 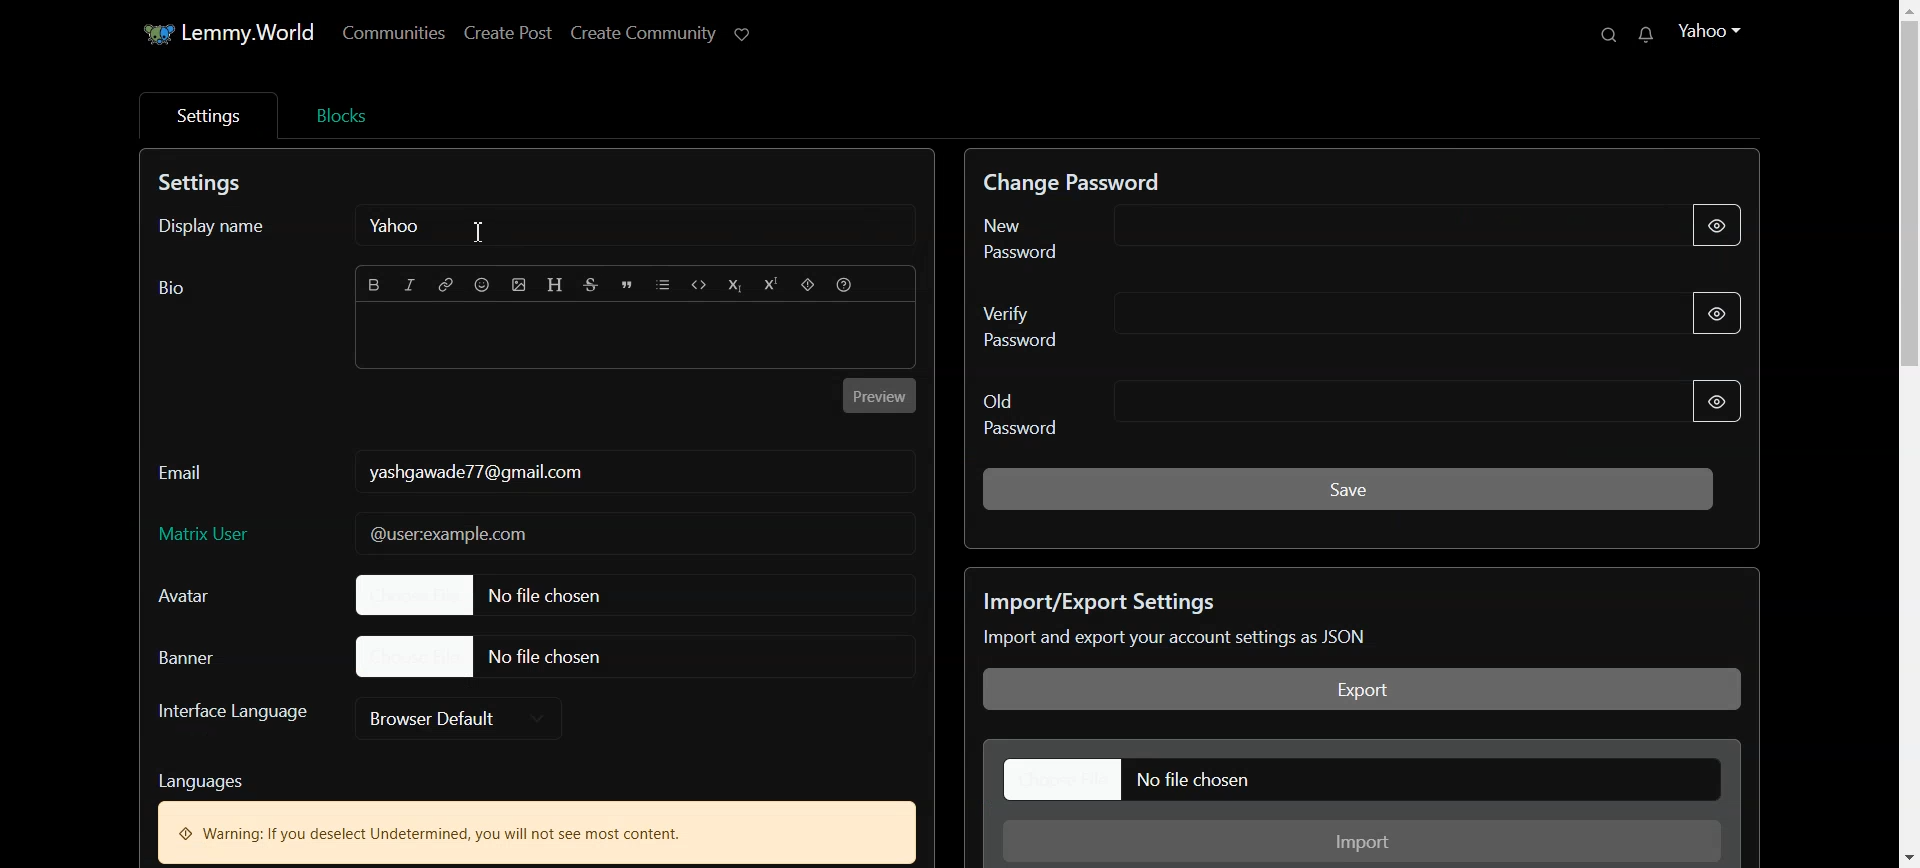 I want to click on Preview, so click(x=881, y=395).